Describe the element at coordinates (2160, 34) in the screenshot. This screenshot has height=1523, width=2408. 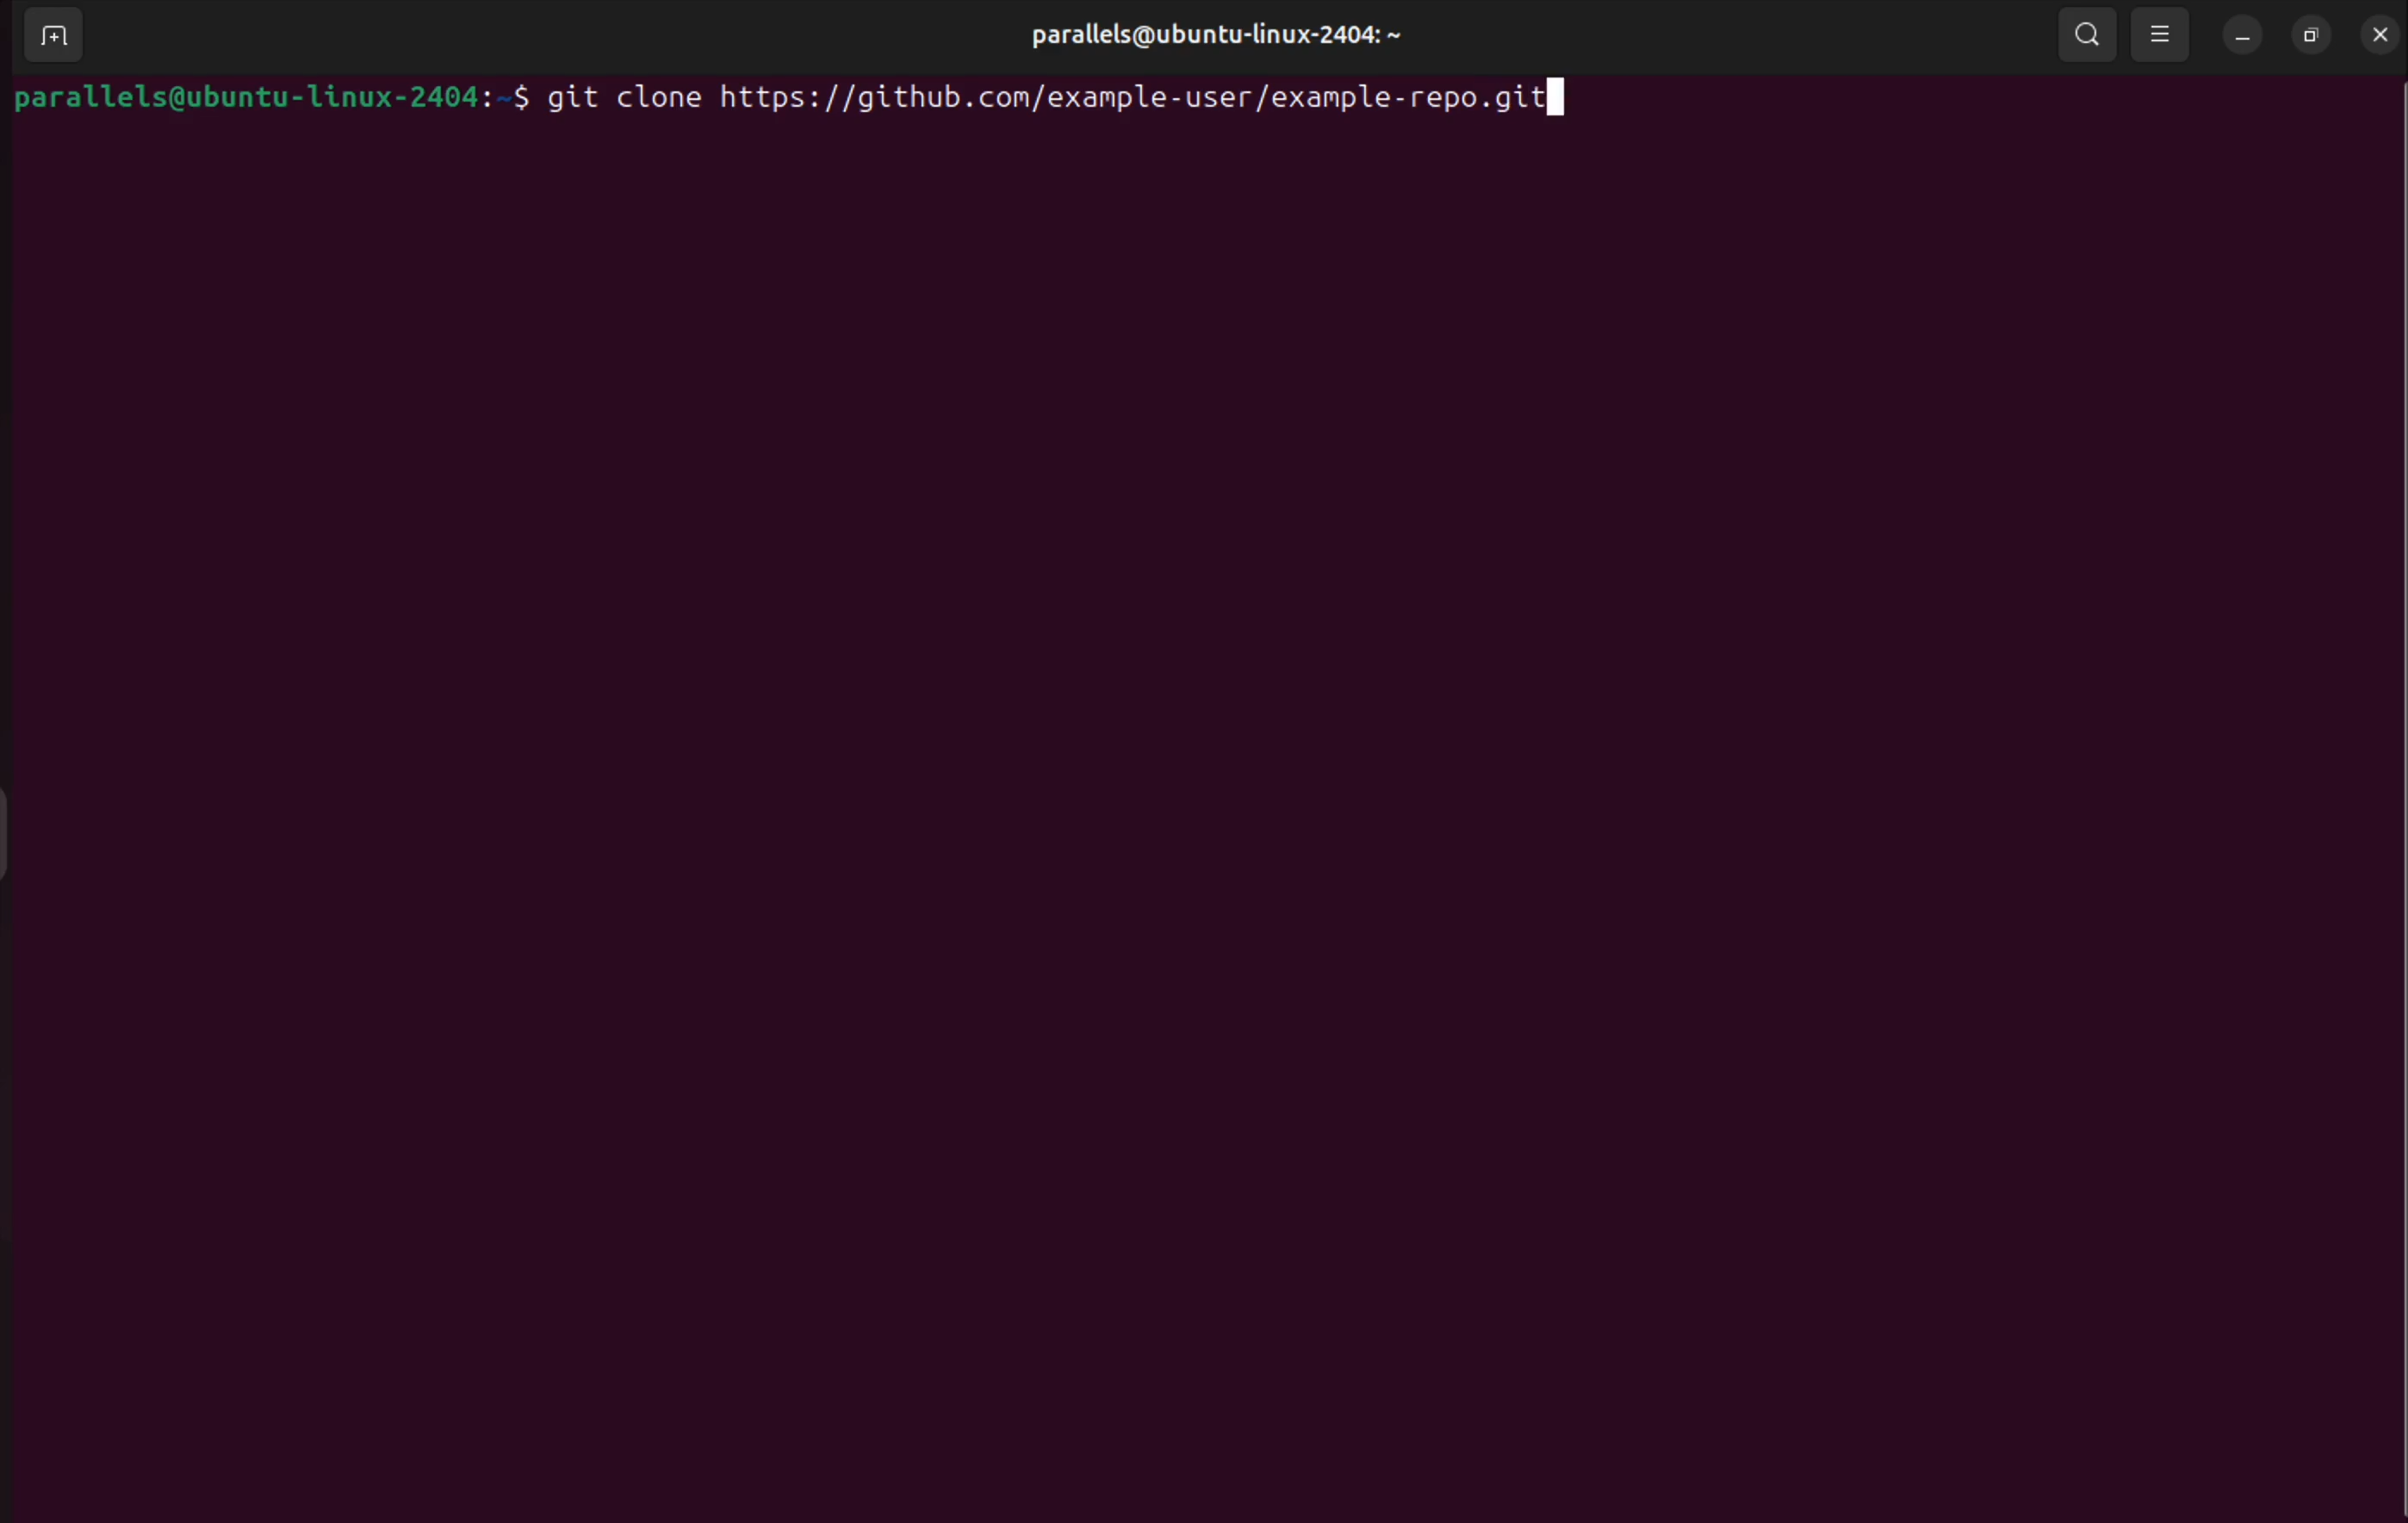
I see `view point` at that location.